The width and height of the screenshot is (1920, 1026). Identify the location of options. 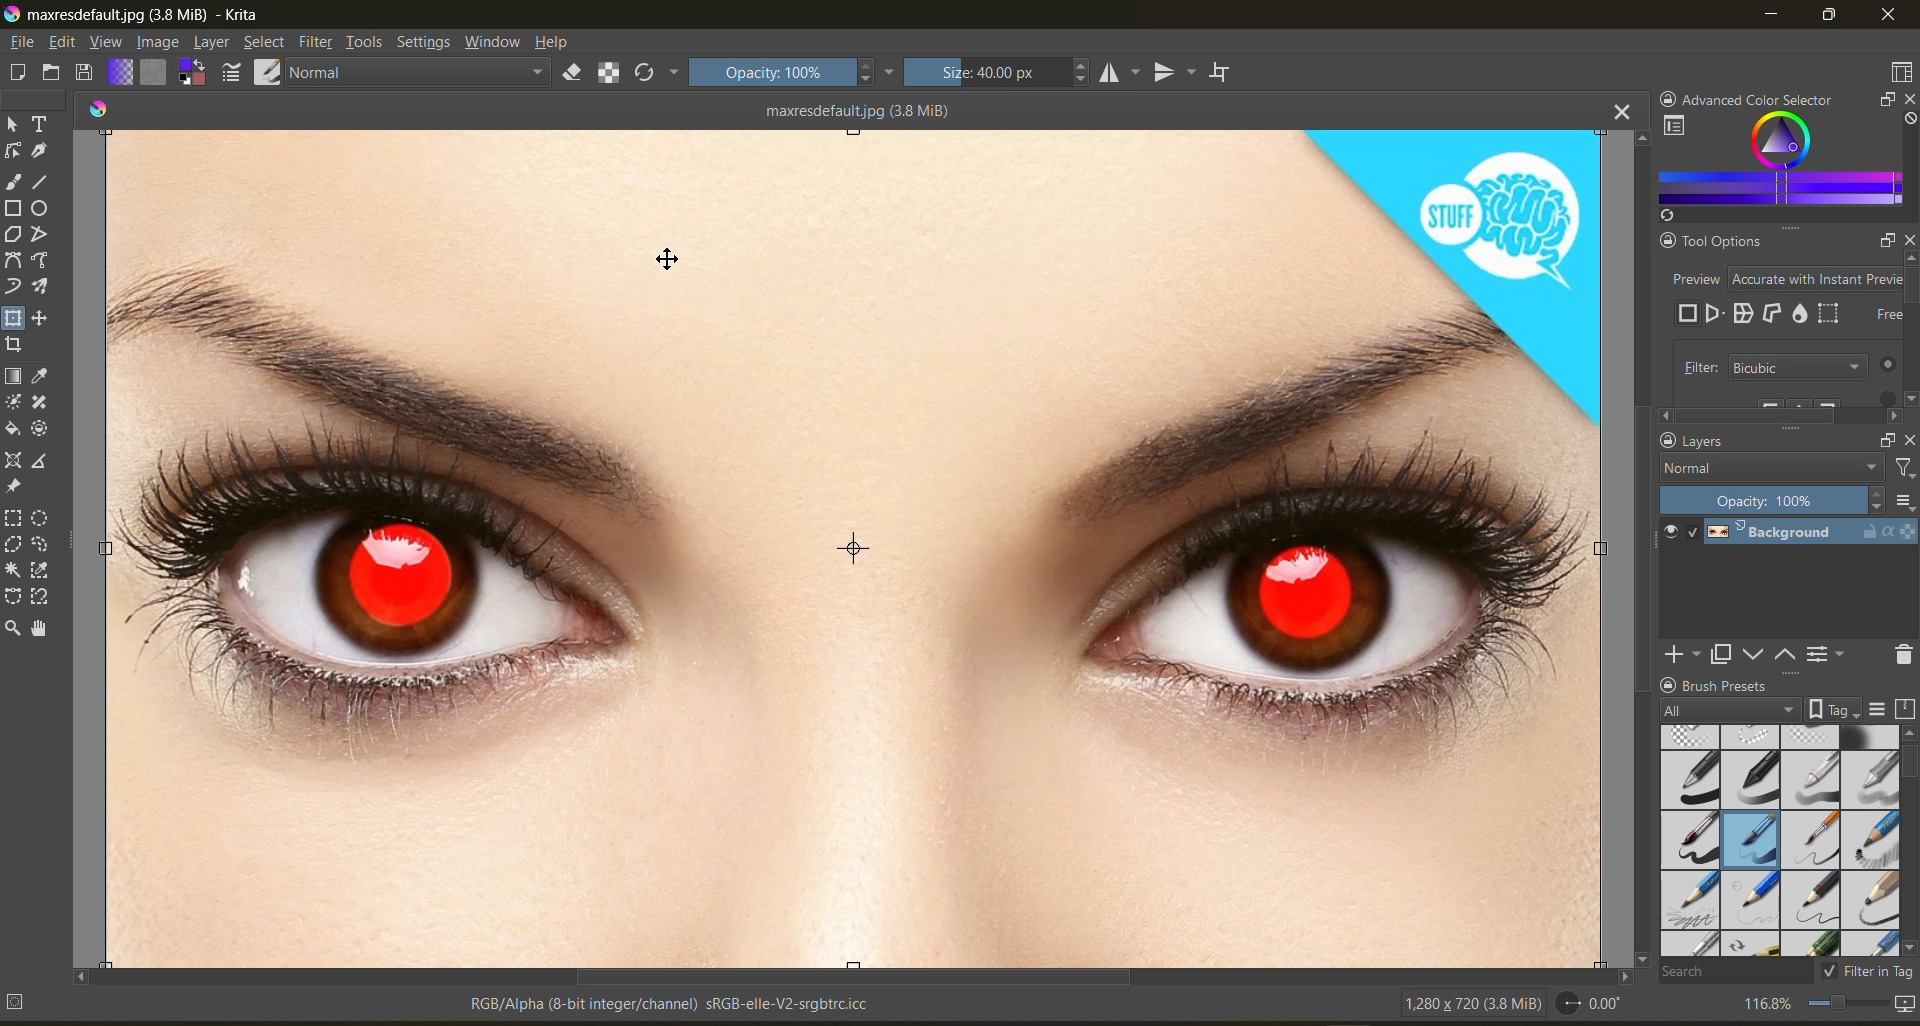
(1904, 501).